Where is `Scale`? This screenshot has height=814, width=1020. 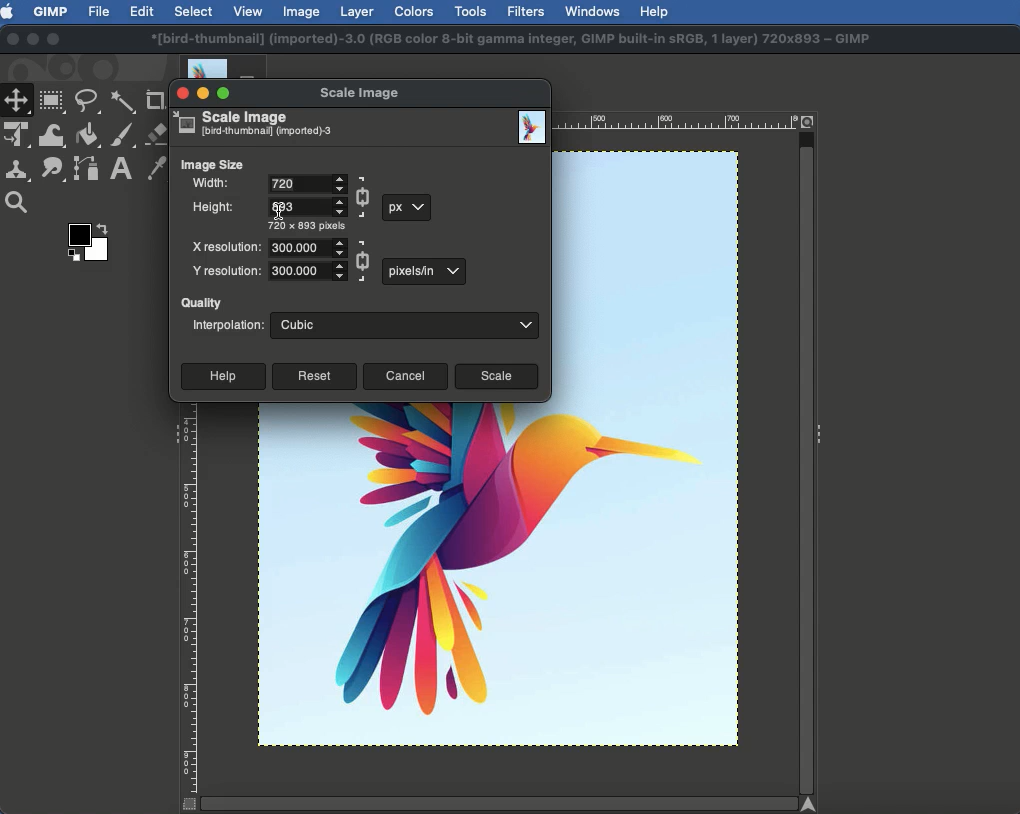 Scale is located at coordinates (496, 379).